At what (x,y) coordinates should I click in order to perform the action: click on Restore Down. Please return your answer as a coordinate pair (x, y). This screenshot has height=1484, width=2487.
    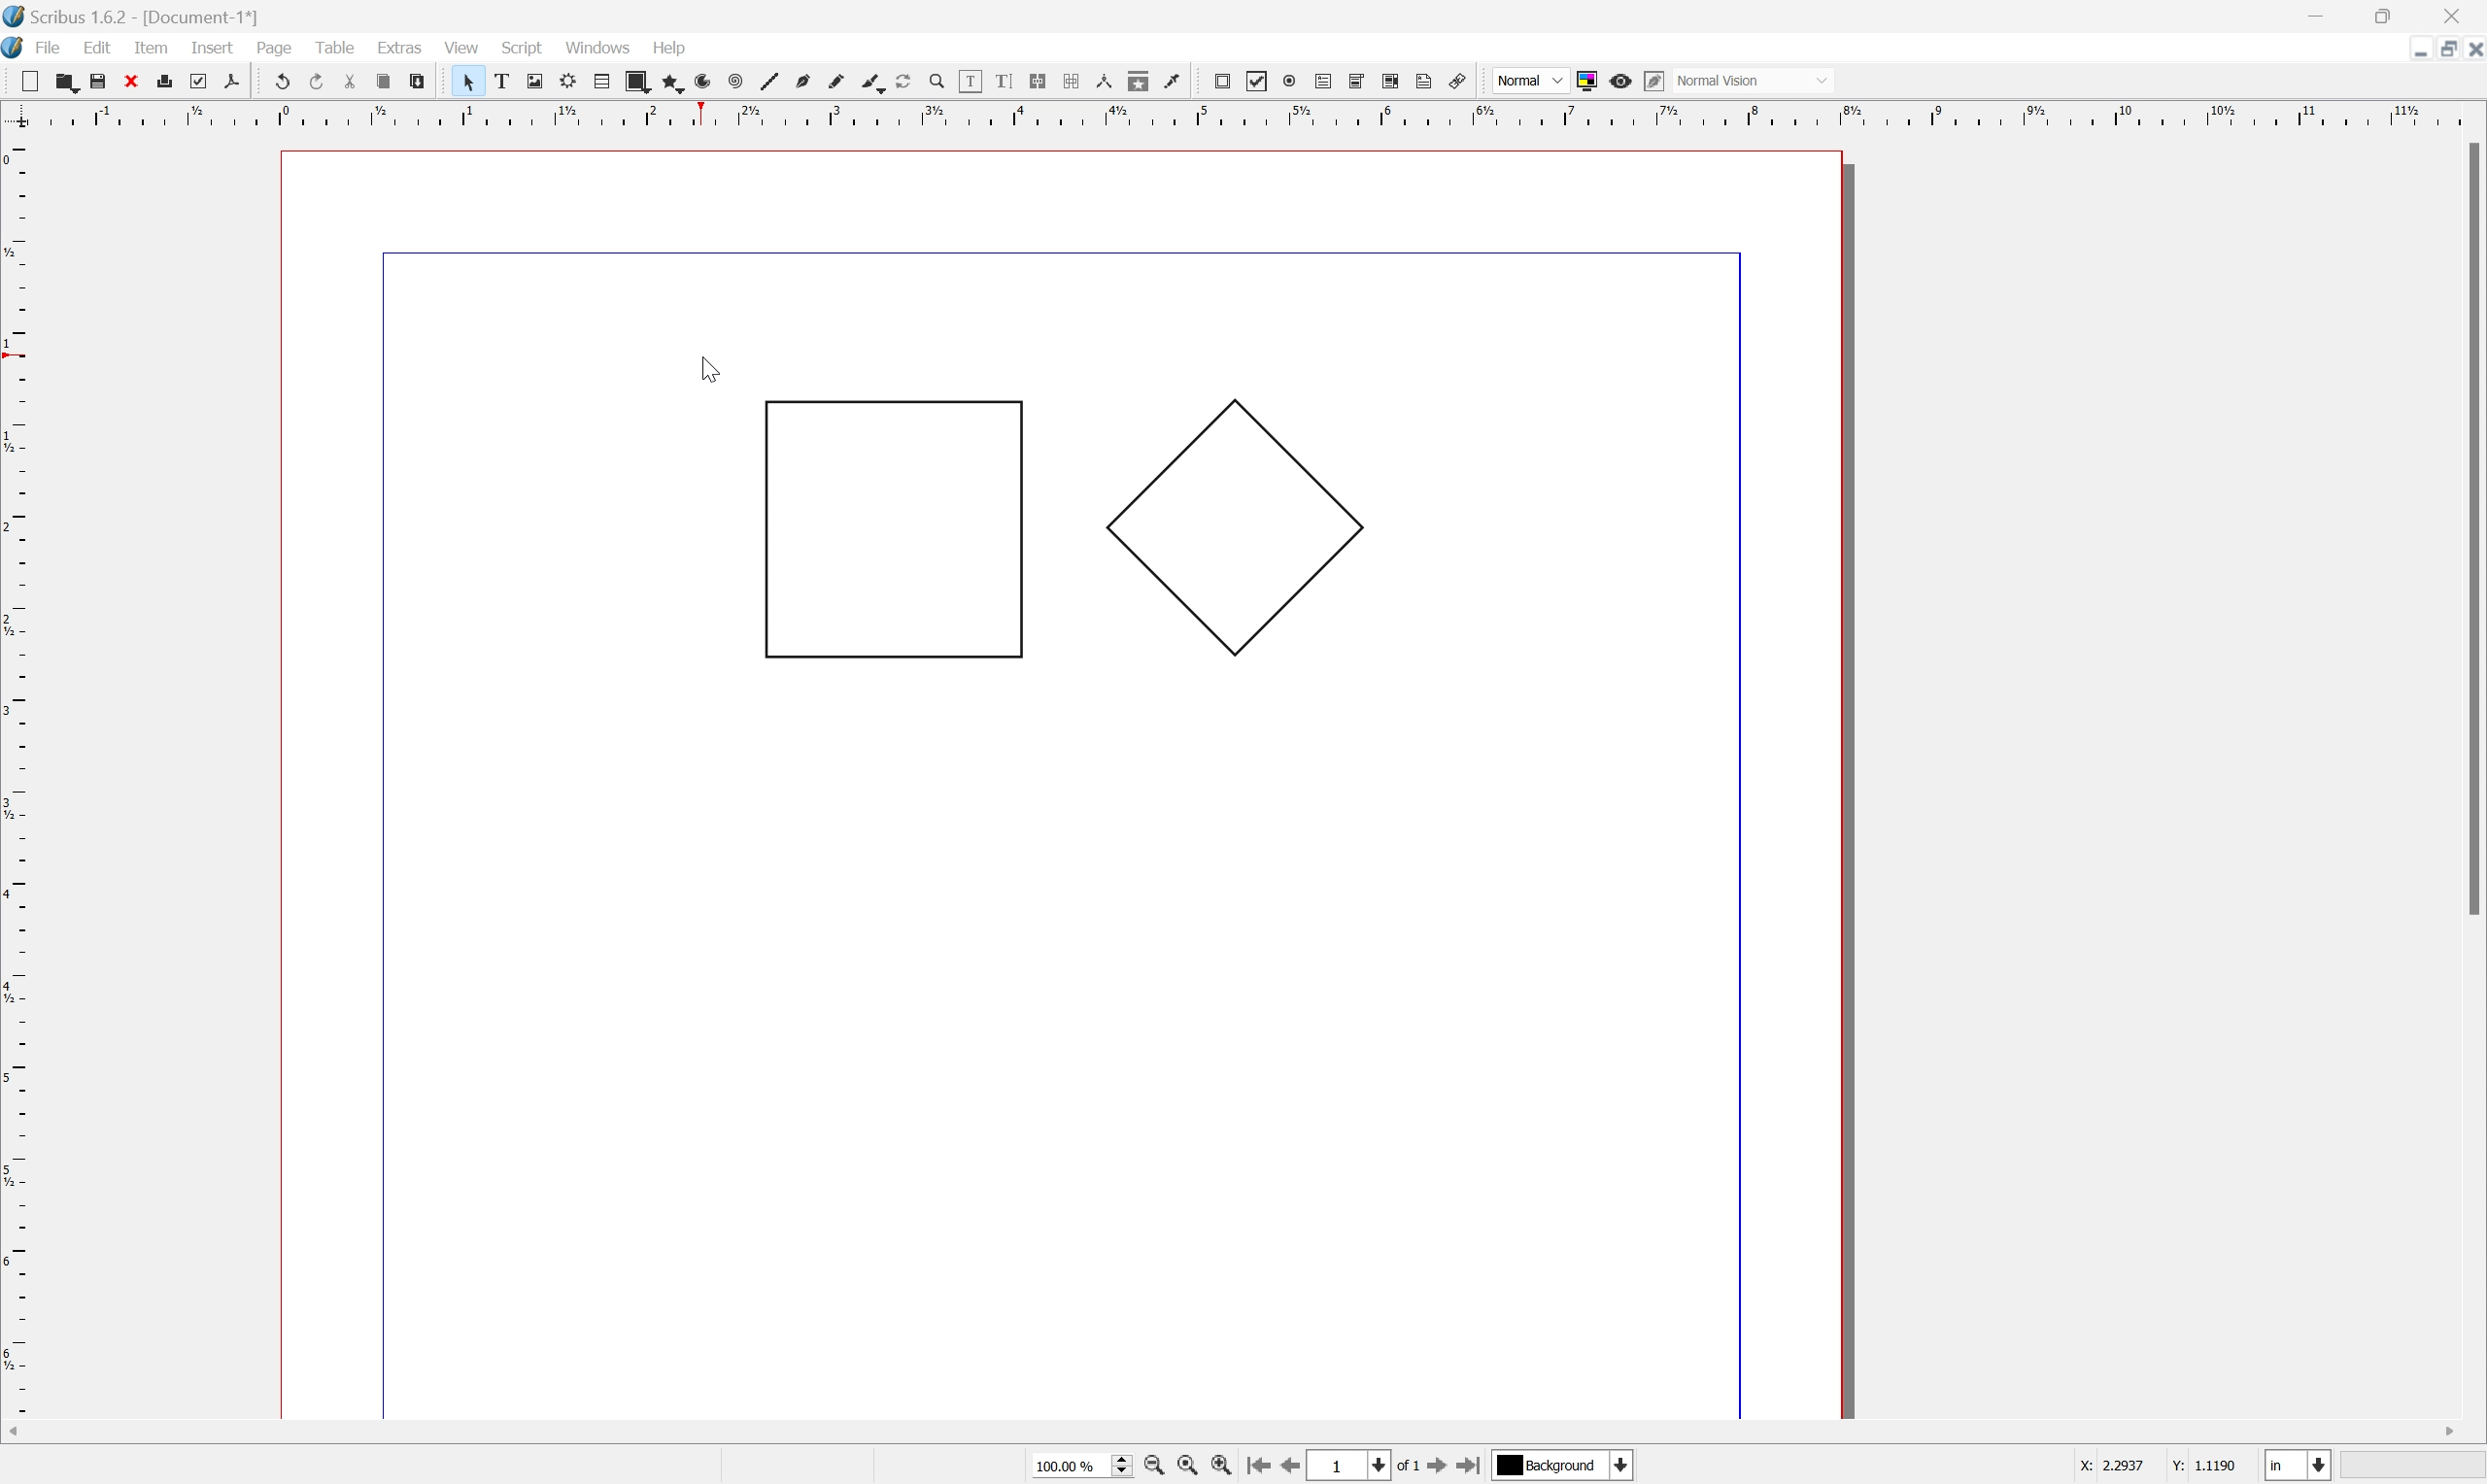
    Looking at the image, I should click on (2388, 14).